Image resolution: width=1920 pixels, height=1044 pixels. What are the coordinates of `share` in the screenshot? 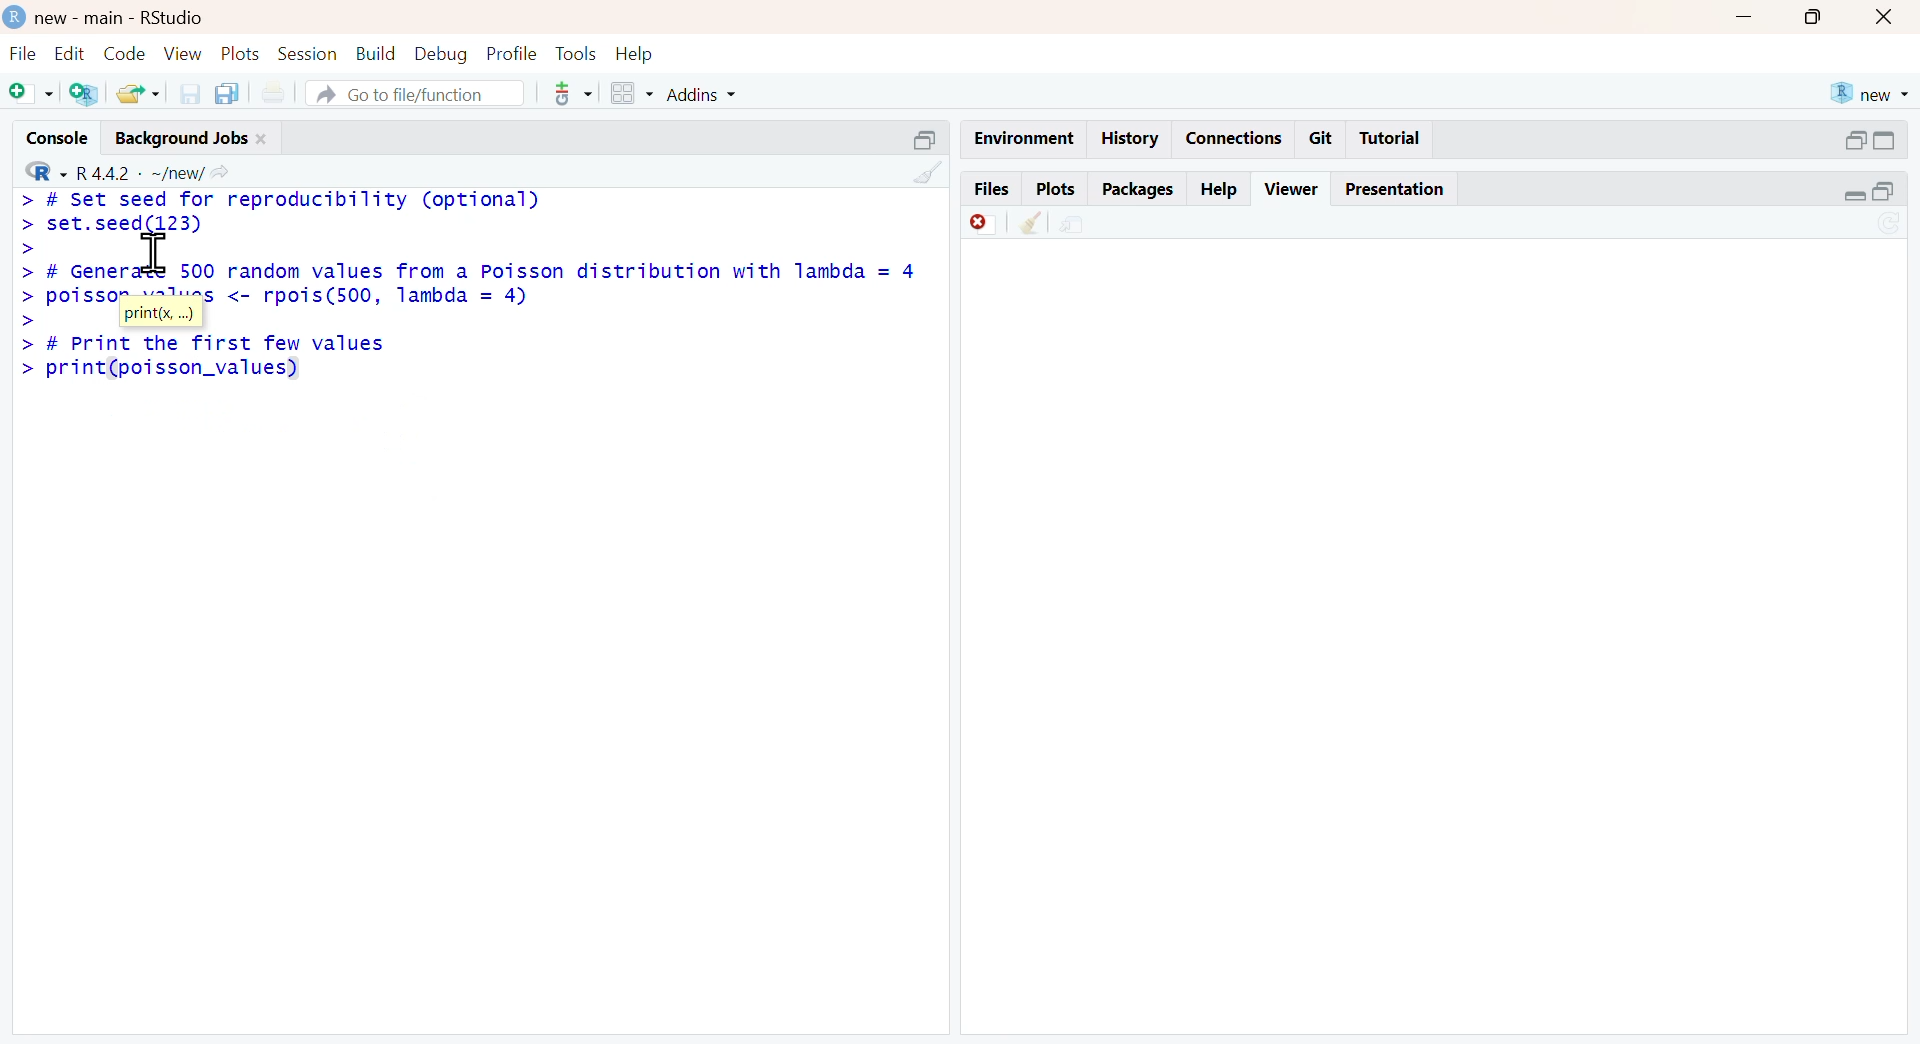 It's located at (1071, 224).